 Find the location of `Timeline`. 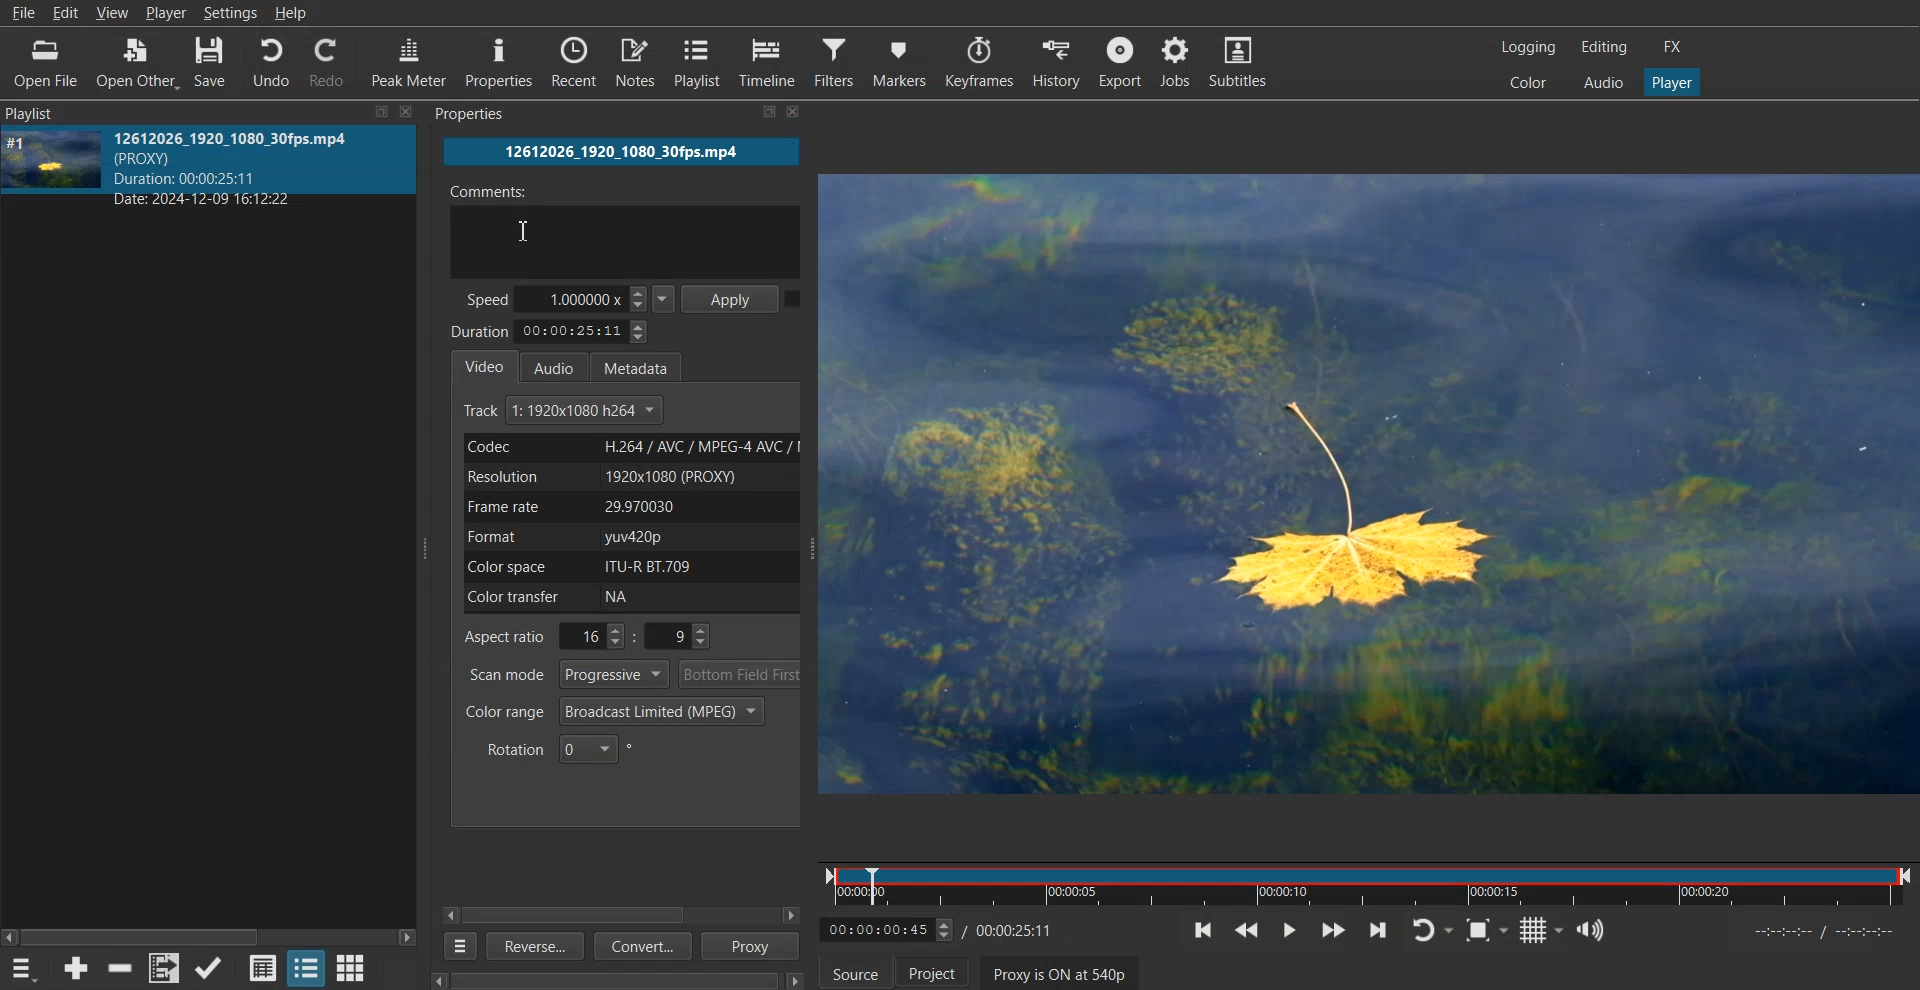

Timeline is located at coordinates (769, 62).